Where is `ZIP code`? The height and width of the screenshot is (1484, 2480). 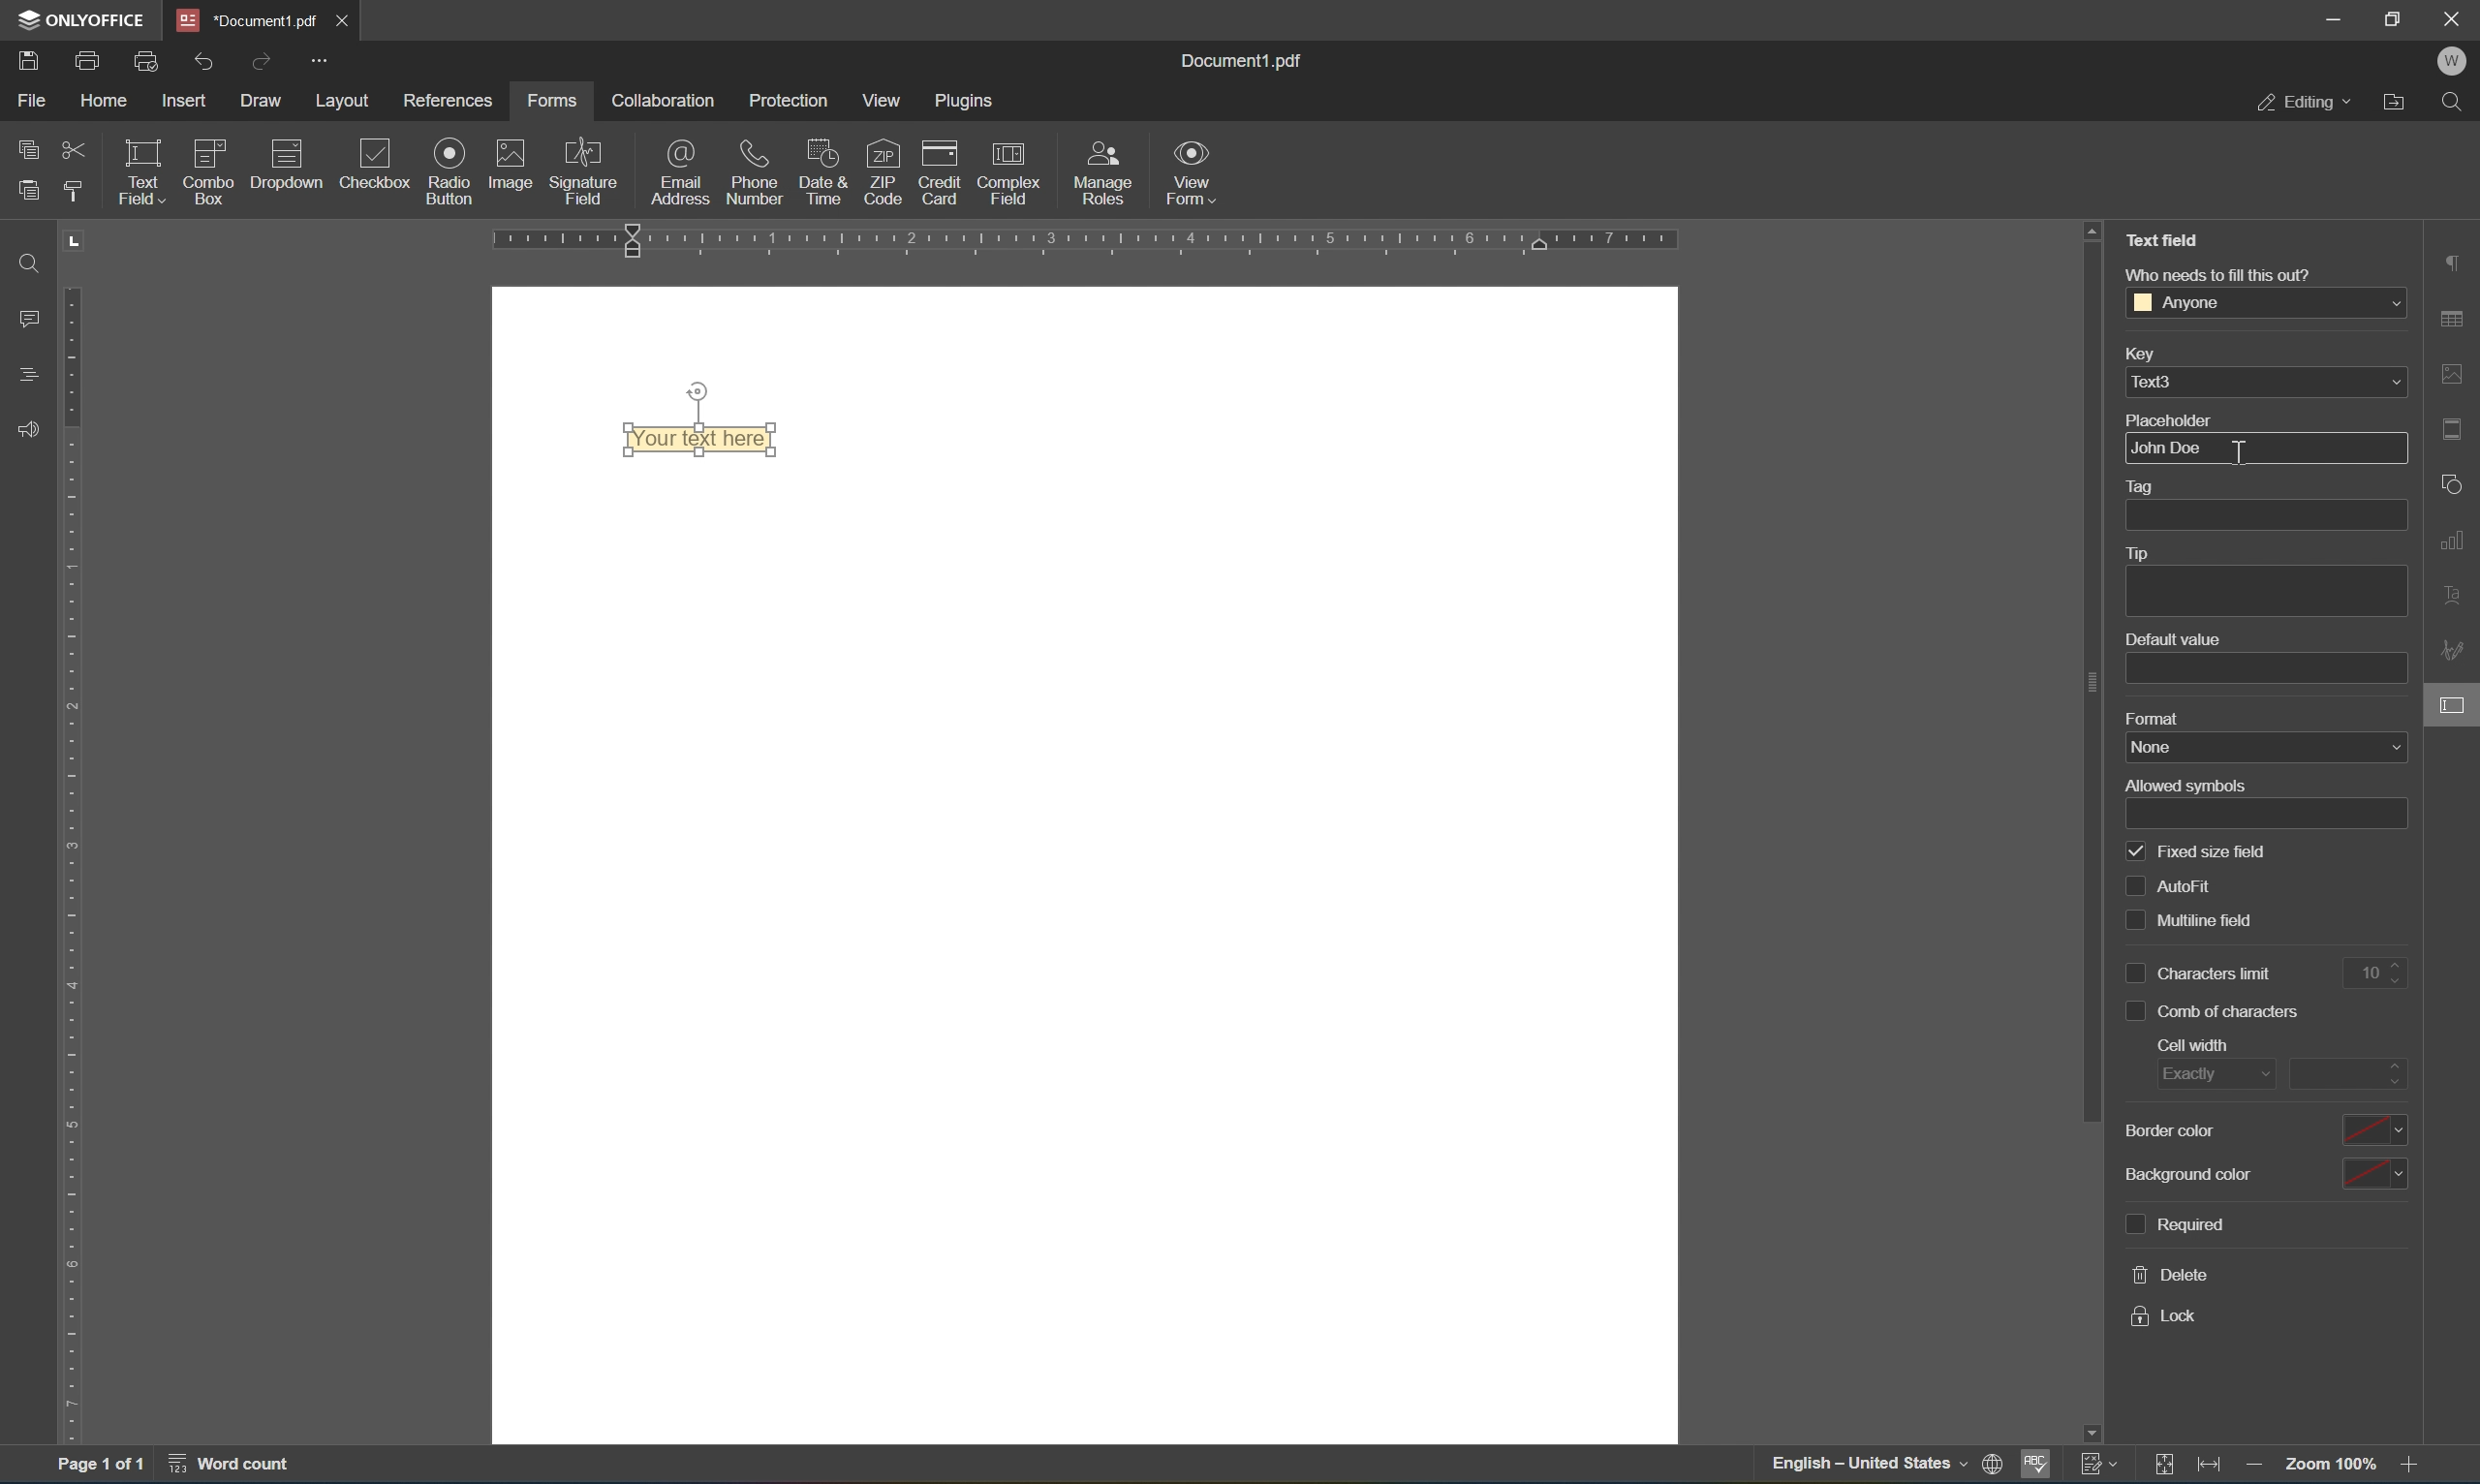
ZIP code is located at coordinates (882, 169).